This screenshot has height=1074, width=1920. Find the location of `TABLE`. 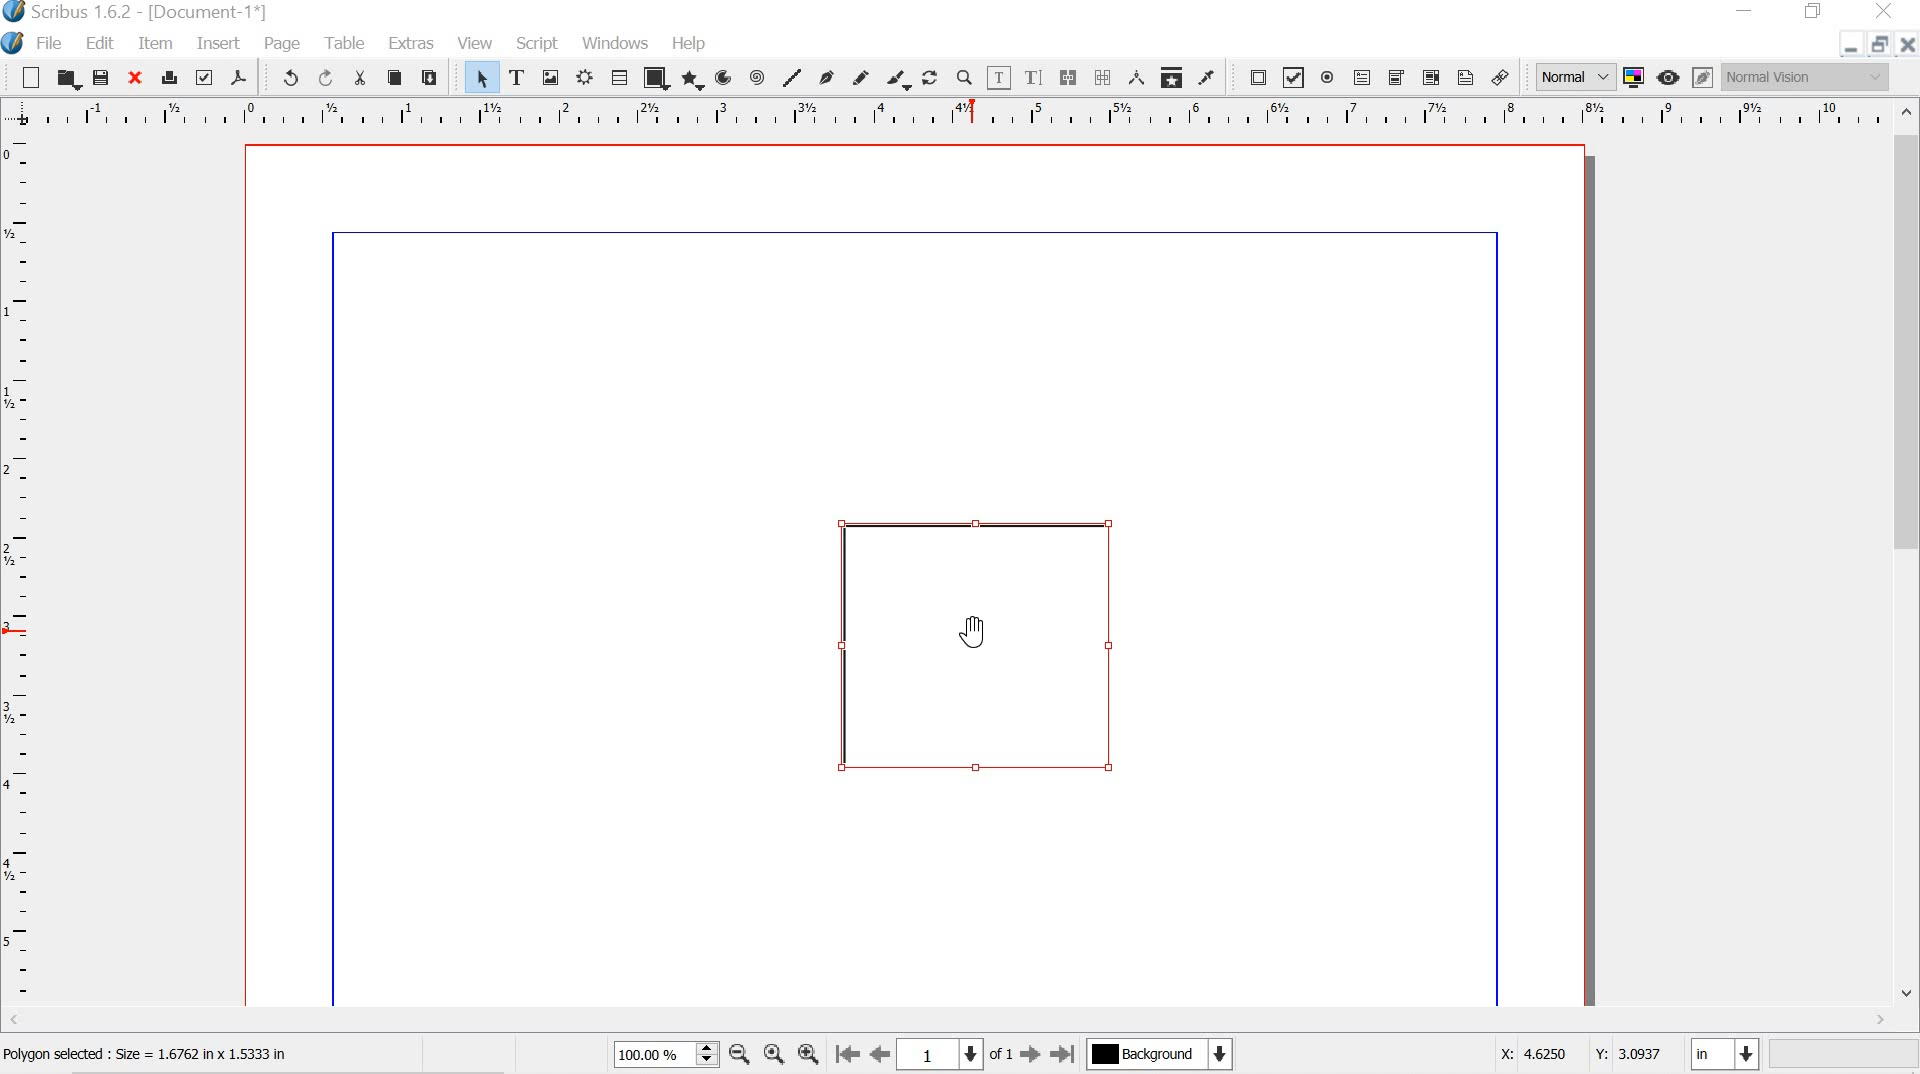

TABLE is located at coordinates (343, 41).